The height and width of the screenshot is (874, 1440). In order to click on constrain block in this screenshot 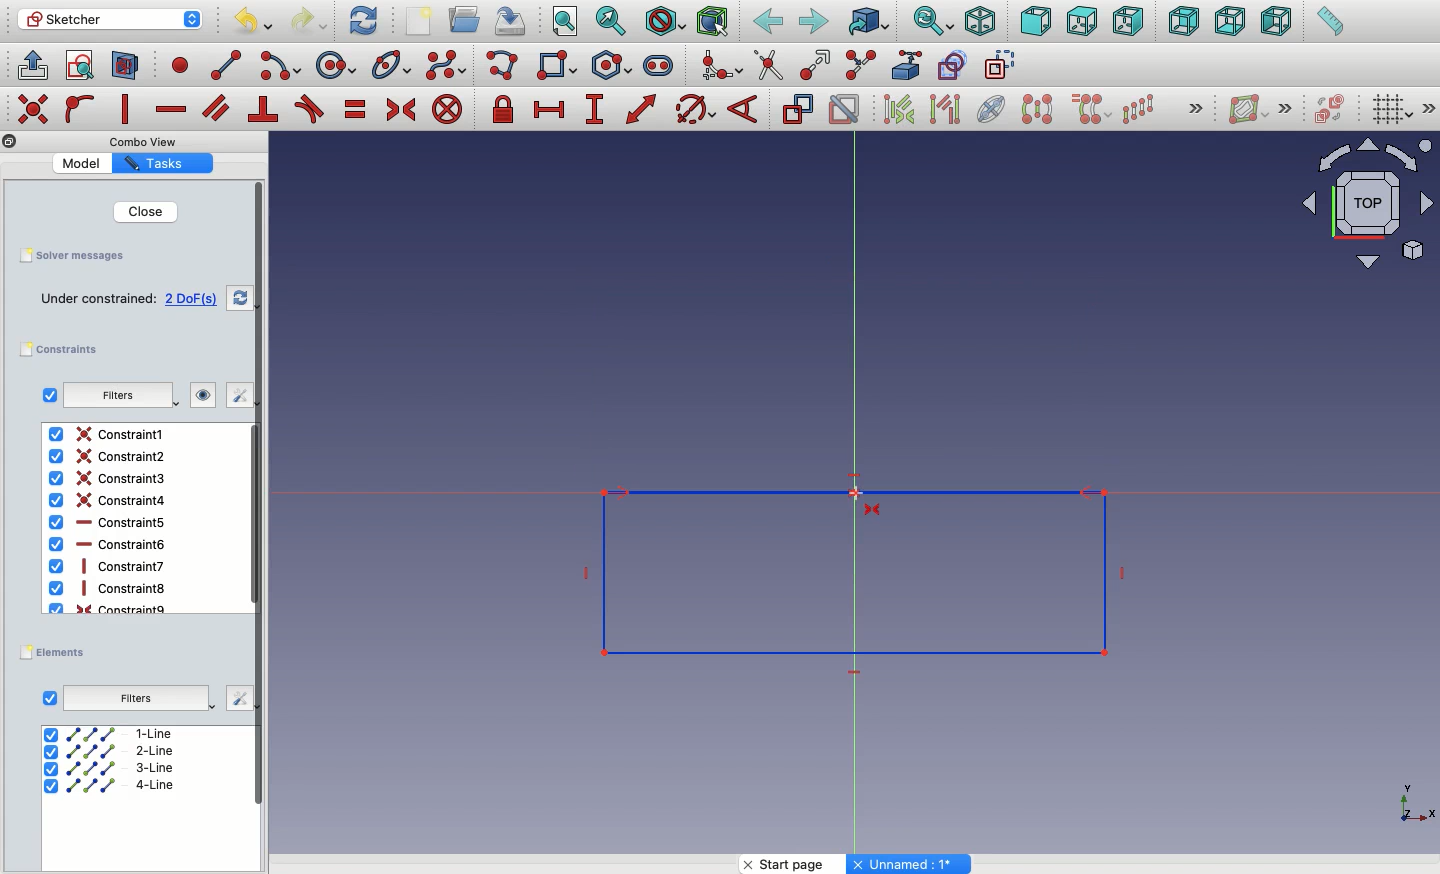, I will do `click(446, 109)`.